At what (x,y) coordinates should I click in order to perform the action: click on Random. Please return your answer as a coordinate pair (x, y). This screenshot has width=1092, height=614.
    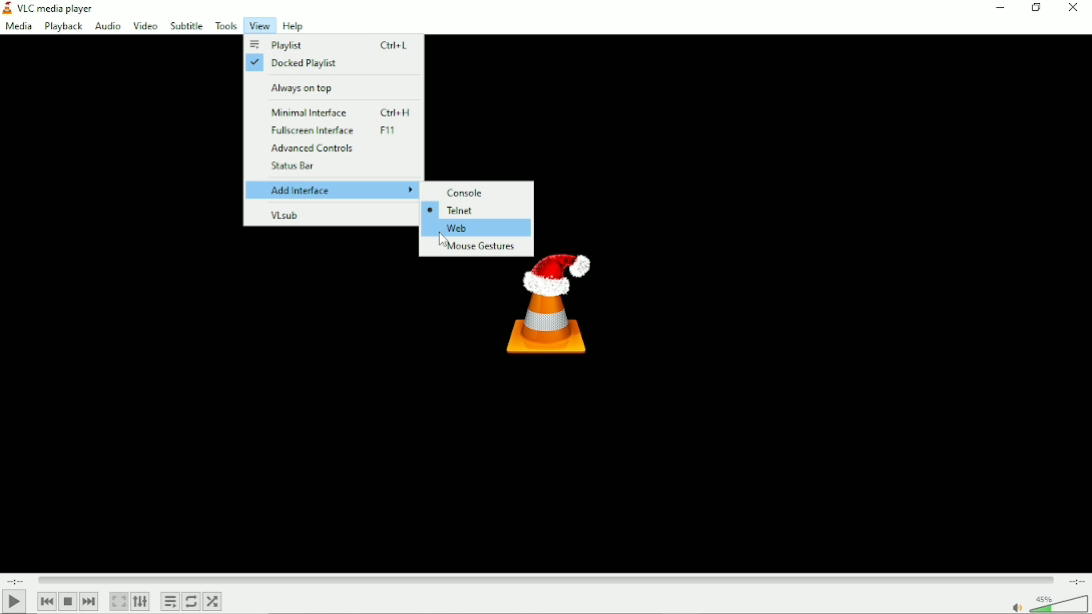
    Looking at the image, I should click on (212, 602).